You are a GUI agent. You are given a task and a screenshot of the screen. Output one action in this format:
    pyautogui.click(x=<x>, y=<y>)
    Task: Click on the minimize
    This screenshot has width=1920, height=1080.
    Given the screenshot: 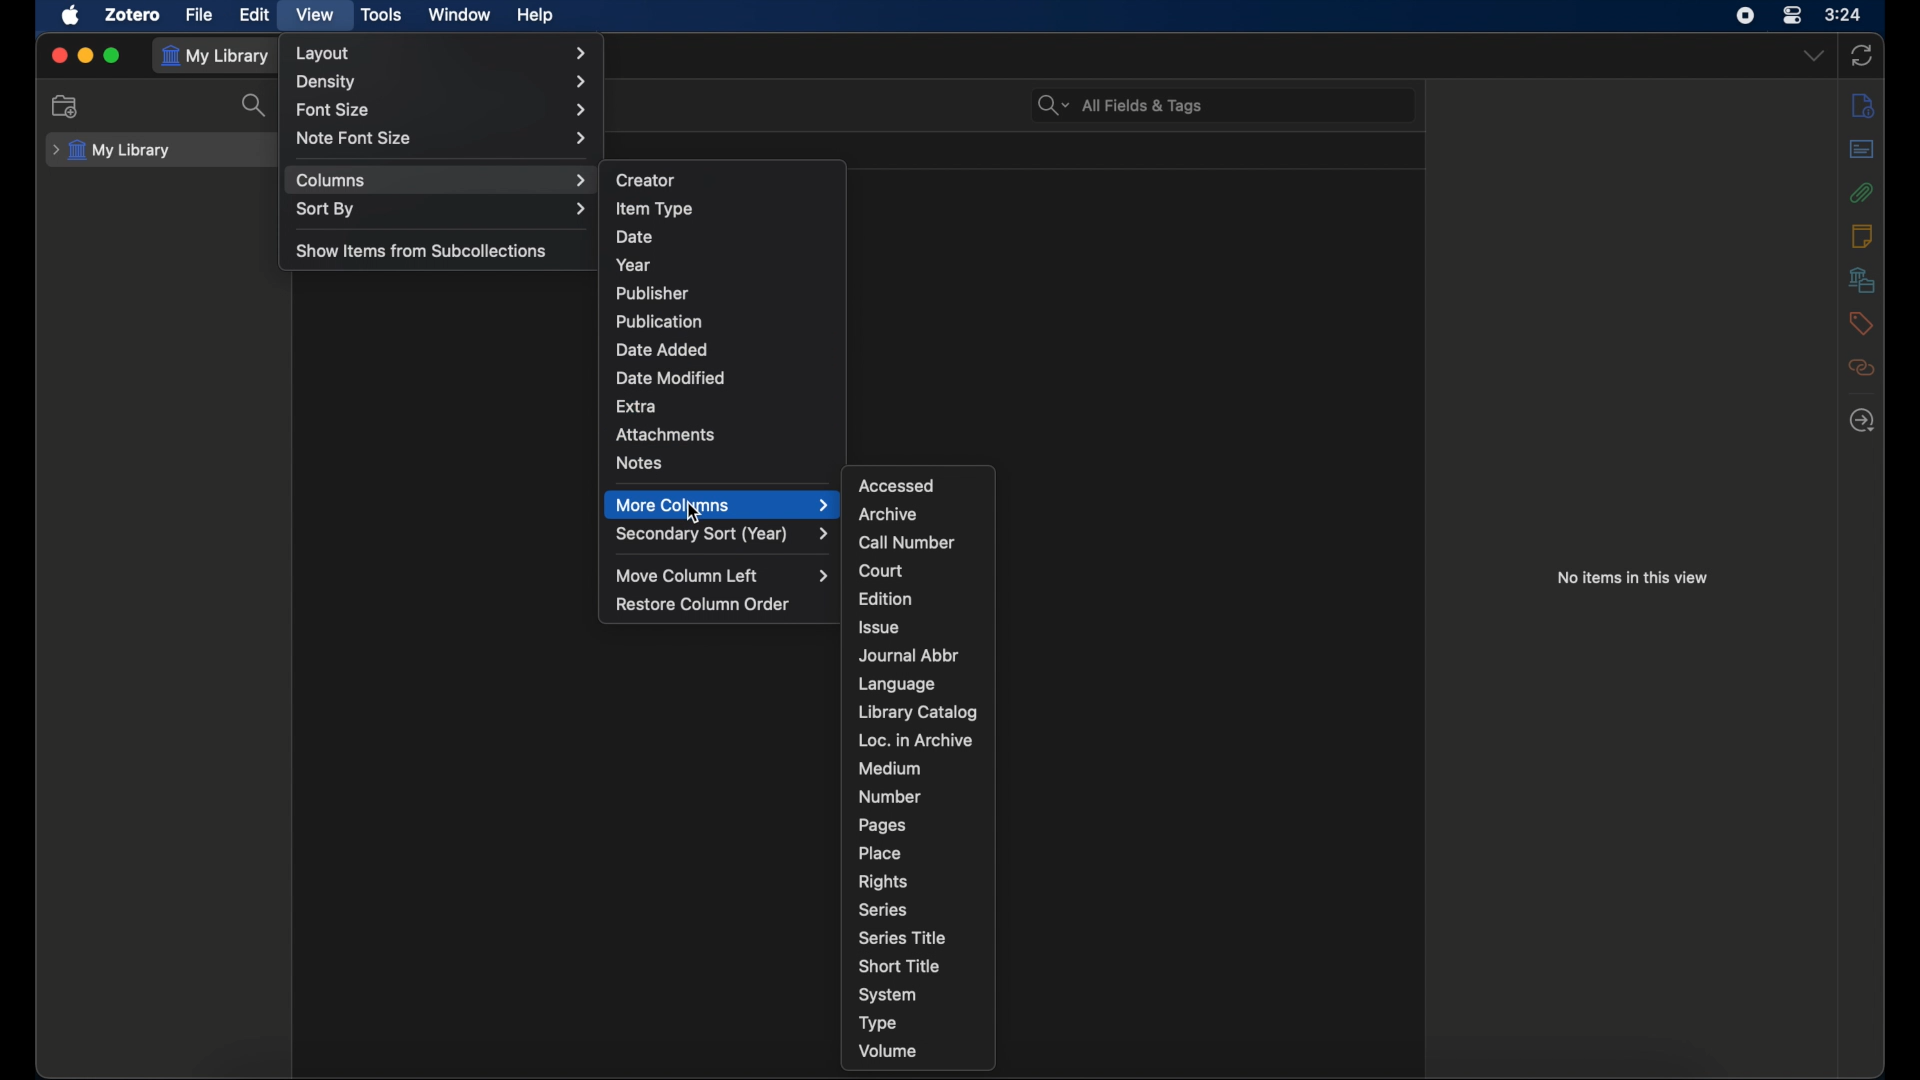 What is the action you would take?
    pyautogui.click(x=86, y=56)
    